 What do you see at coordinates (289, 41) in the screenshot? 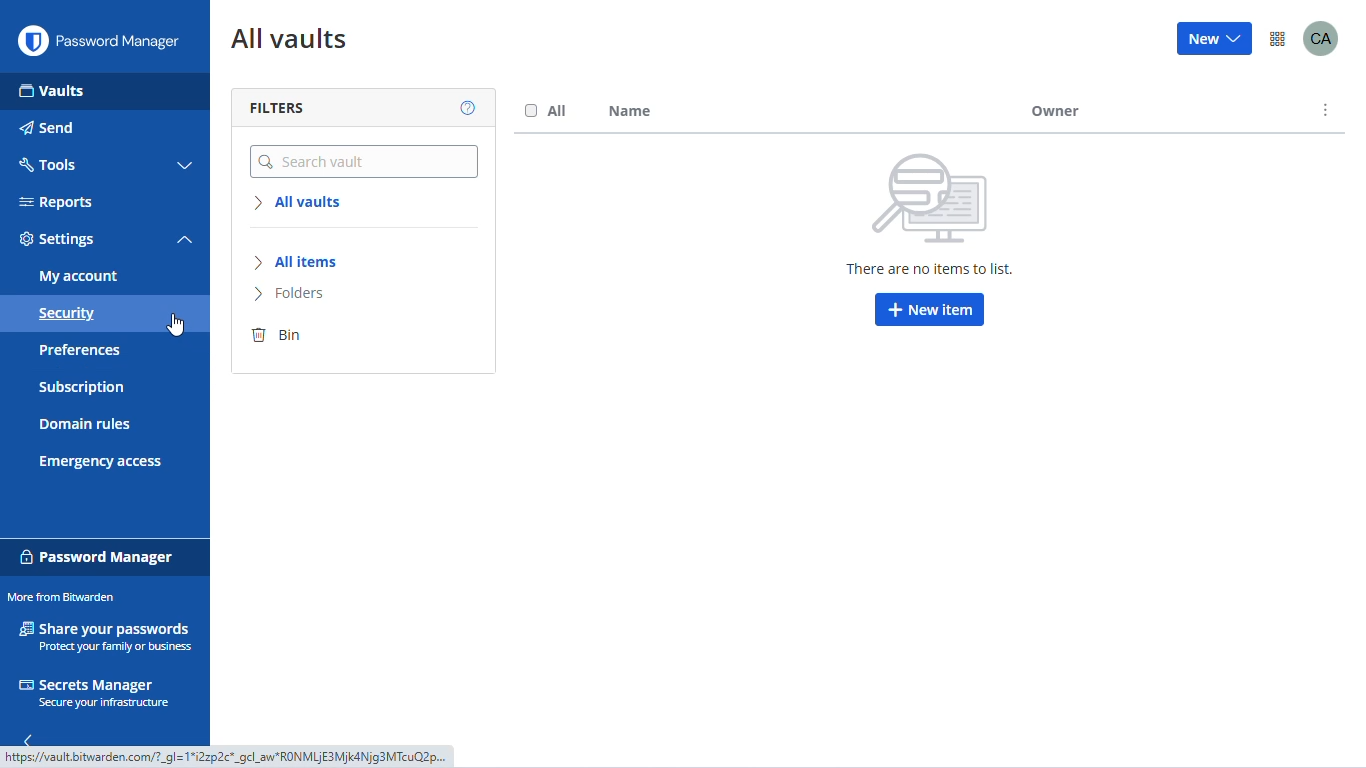
I see `all vaults` at bounding box center [289, 41].